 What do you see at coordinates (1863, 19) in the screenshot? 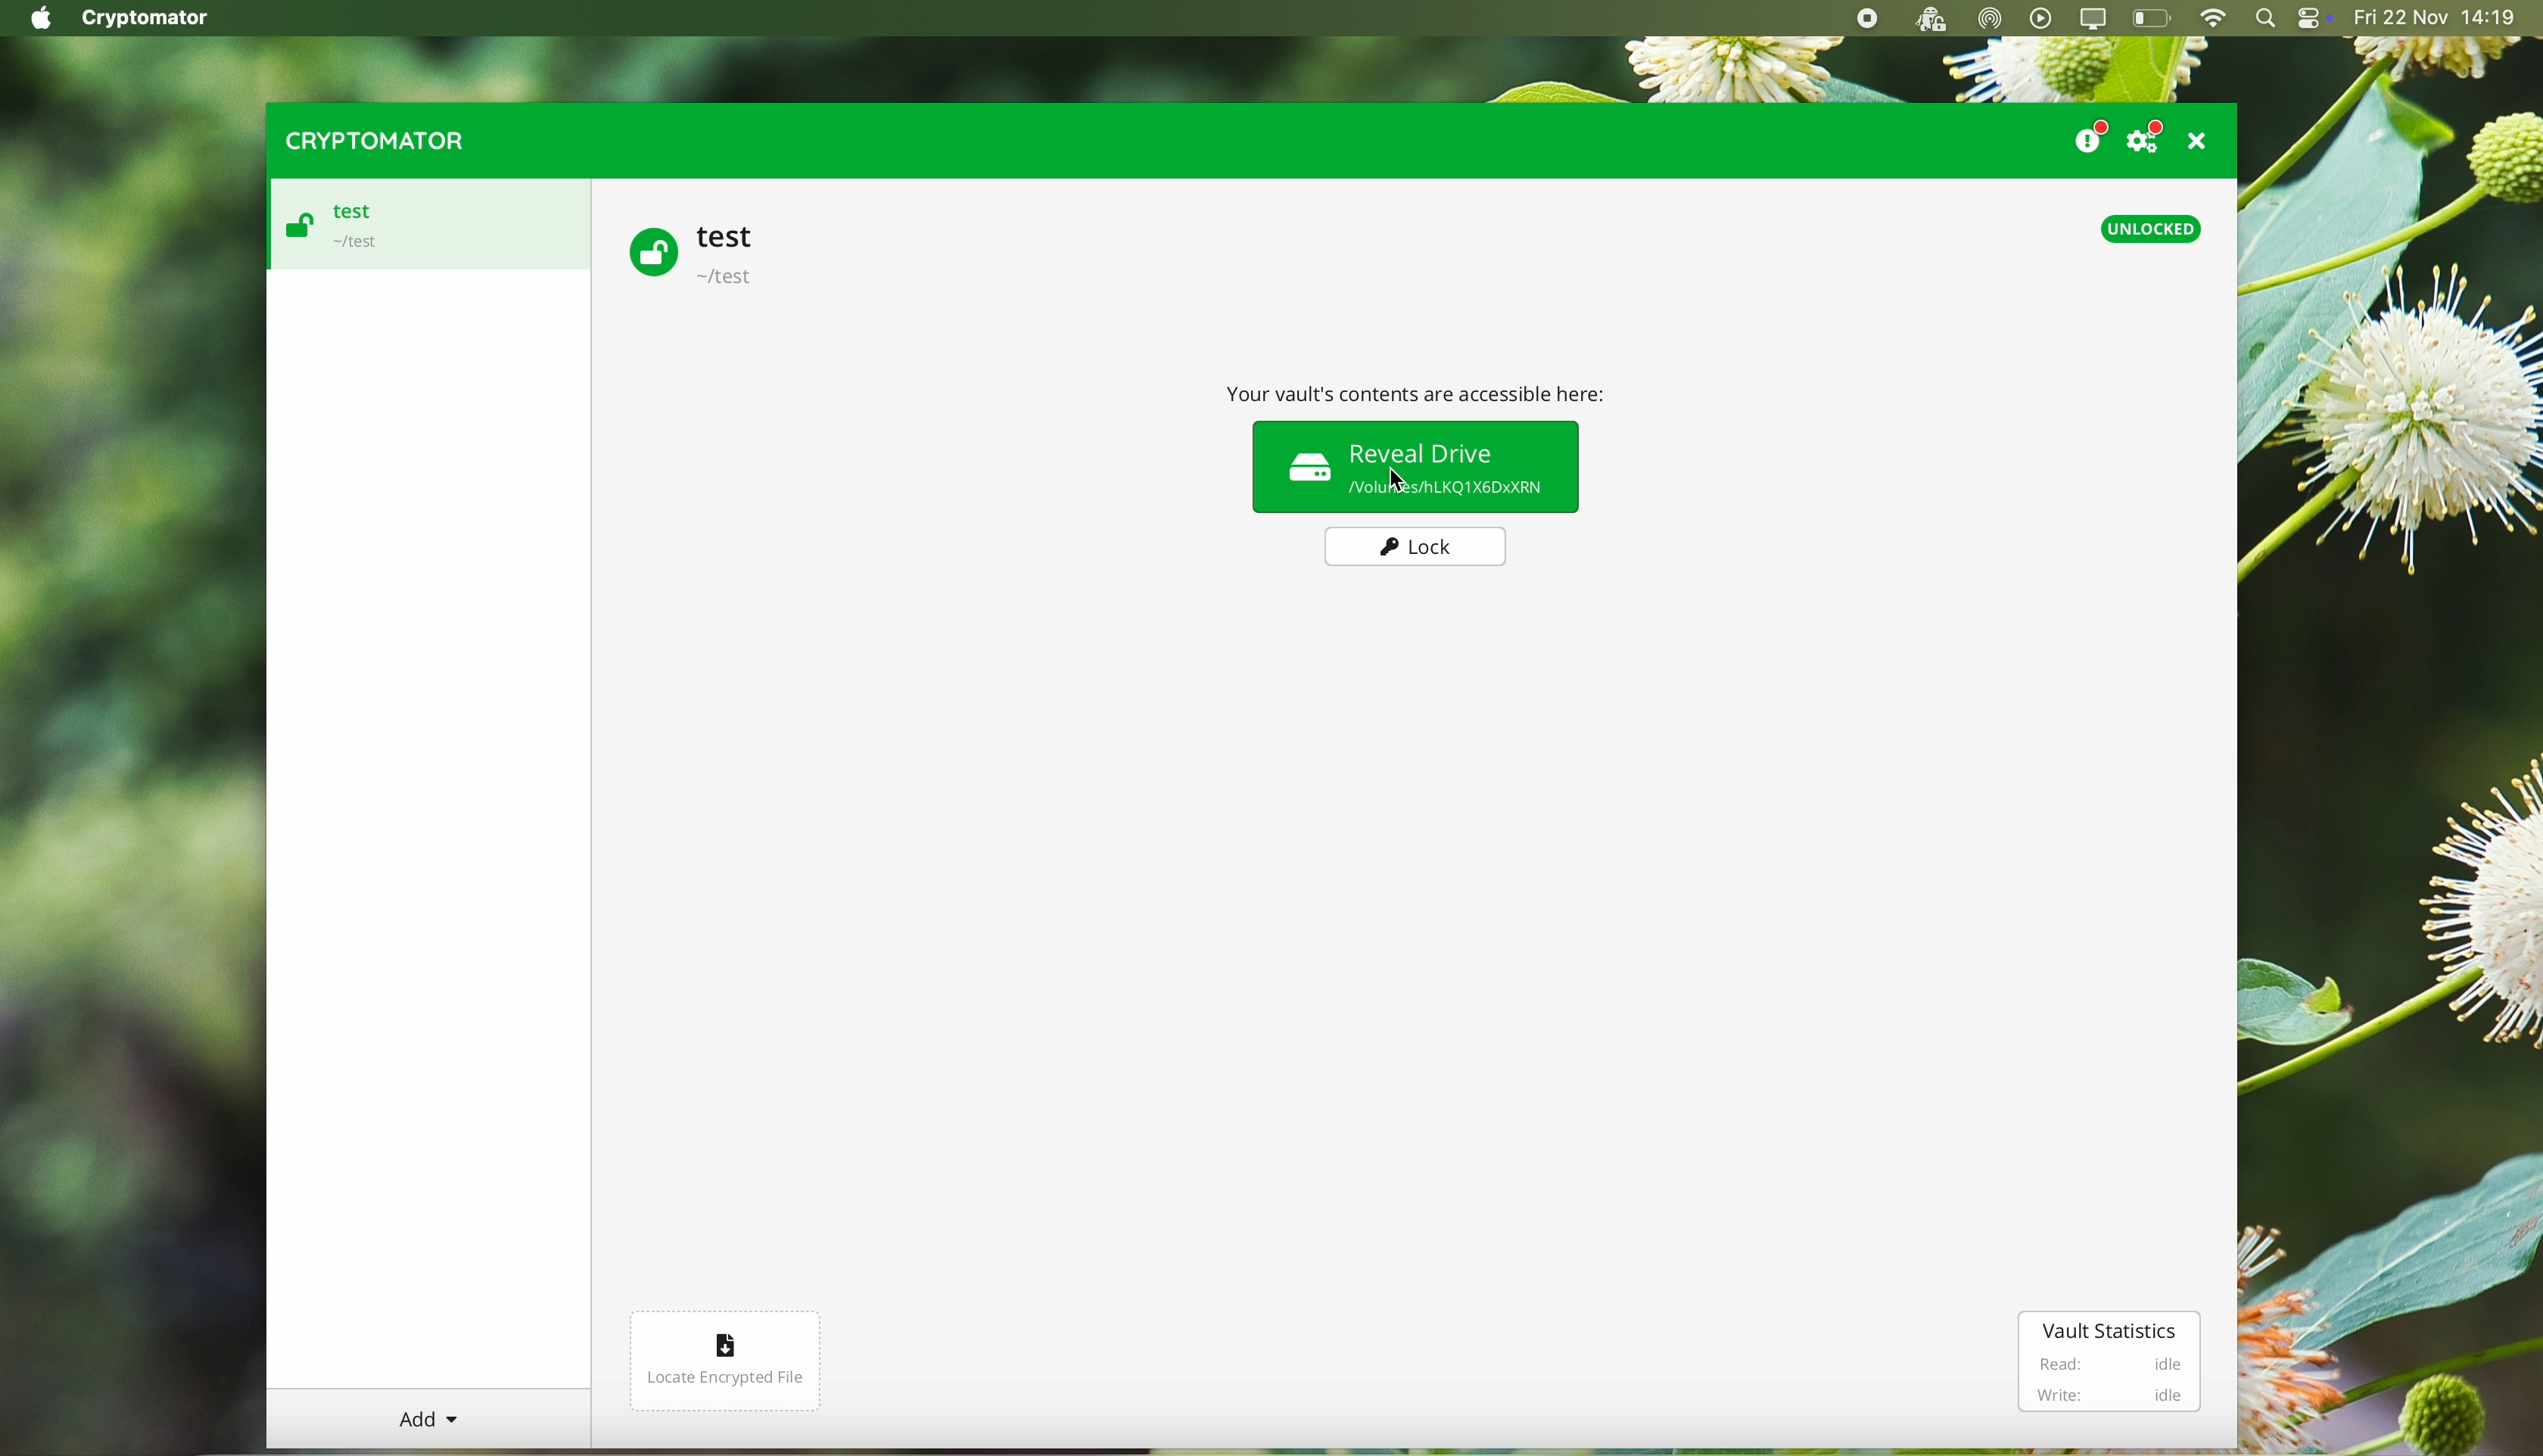
I see `stop recording` at bounding box center [1863, 19].